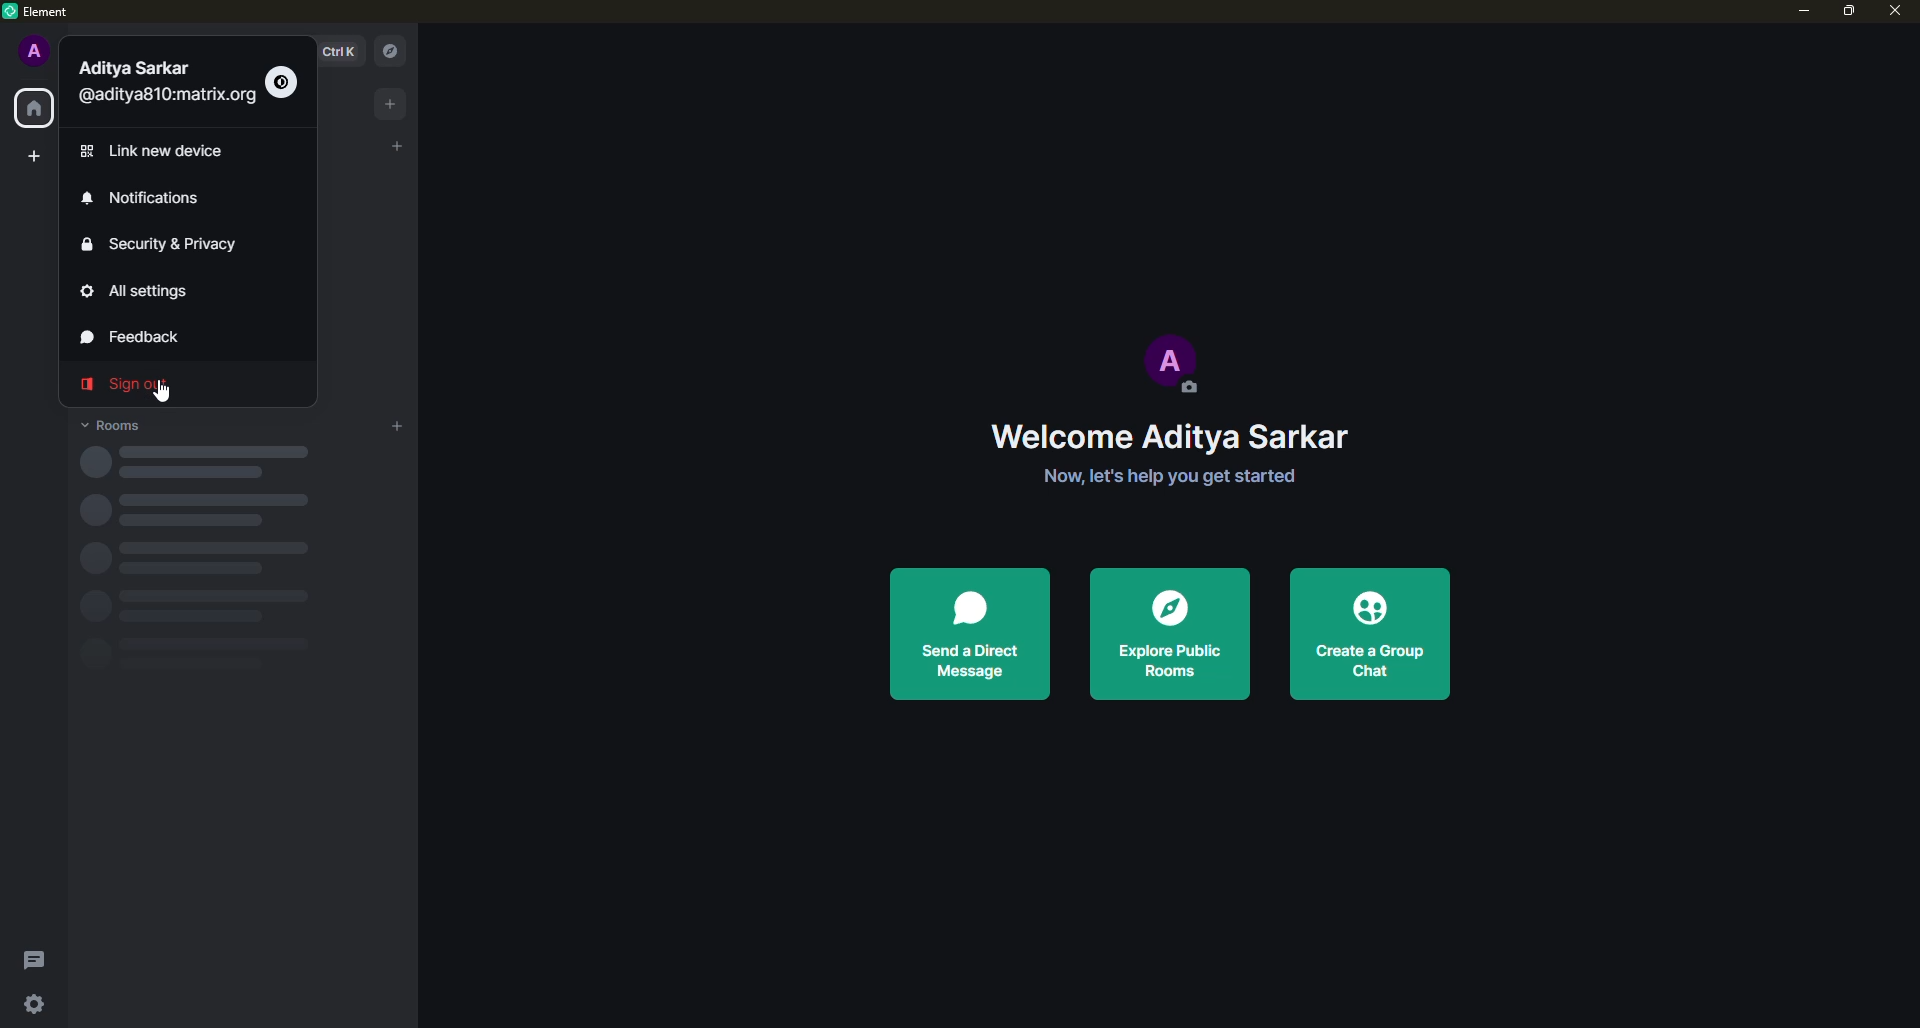 This screenshot has width=1920, height=1028. I want to click on threads, so click(30, 961).